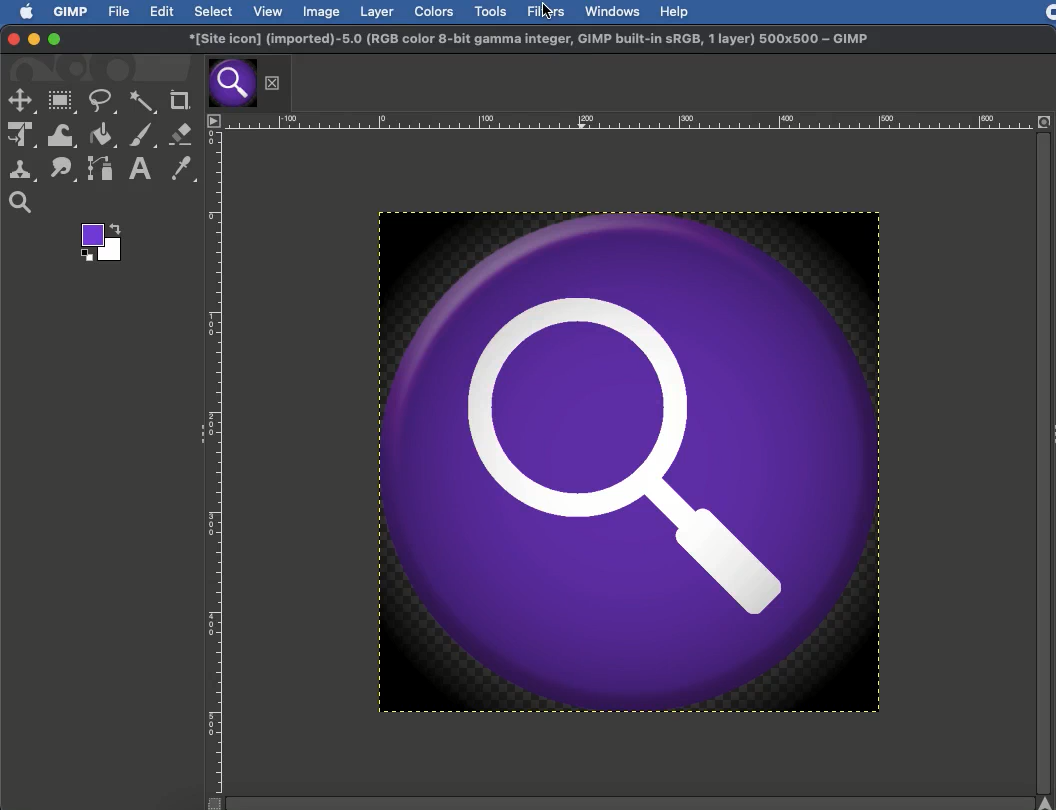 This screenshot has height=810, width=1056. What do you see at coordinates (629, 462) in the screenshot?
I see `Image` at bounding box center [629, 462].